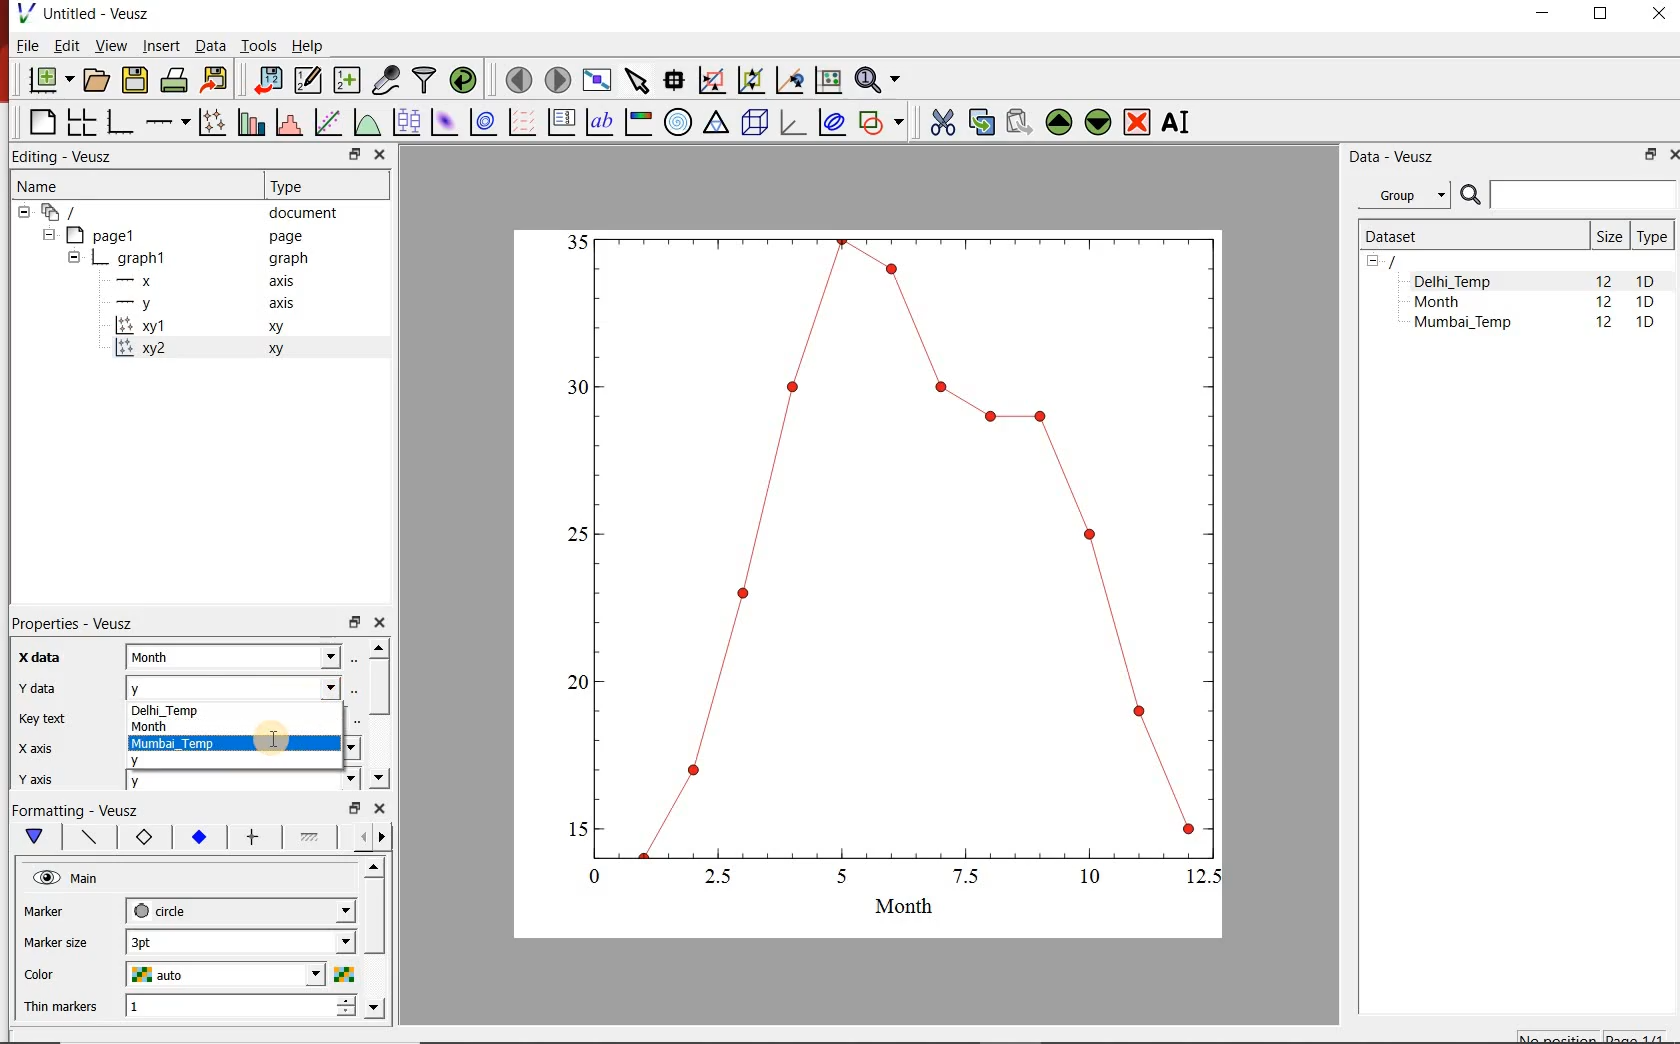  Describe the element at coordinates (251, 837) in the screenshot. I see `major ticks` at that location.